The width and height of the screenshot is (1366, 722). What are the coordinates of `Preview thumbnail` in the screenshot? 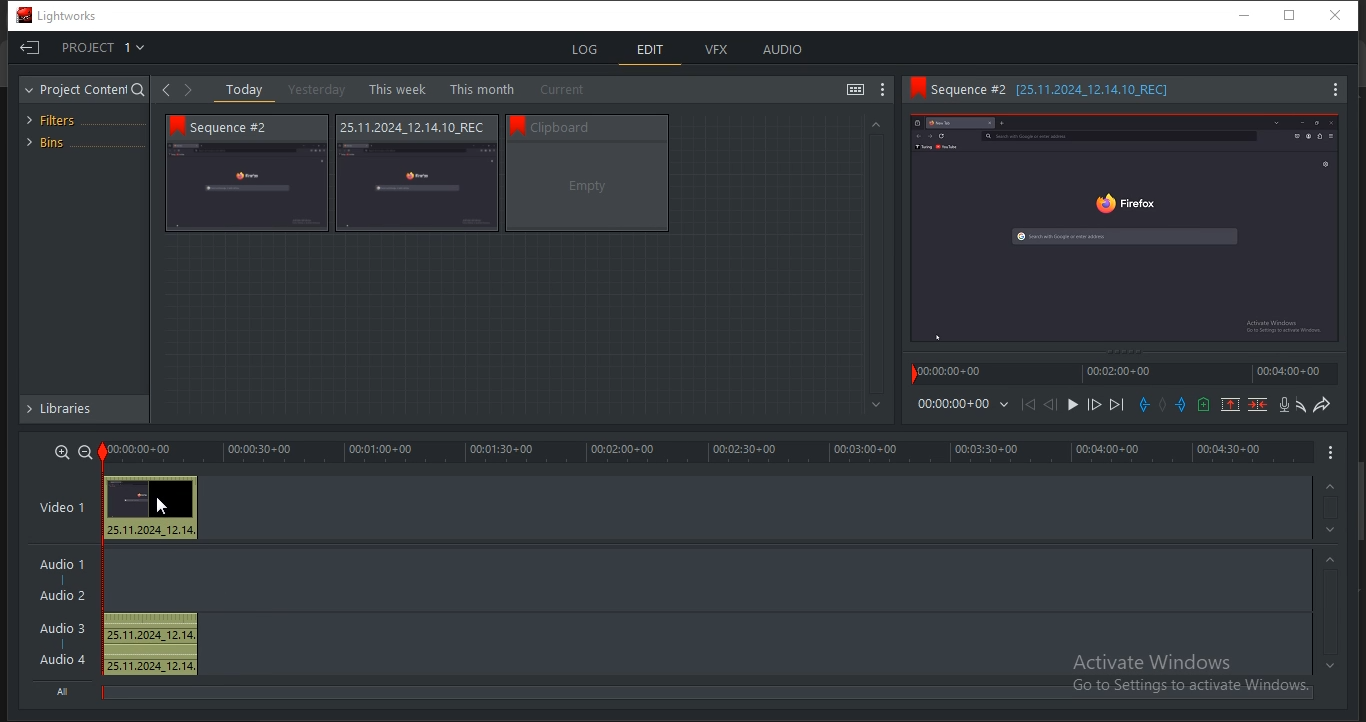 It's located at (155, 497).